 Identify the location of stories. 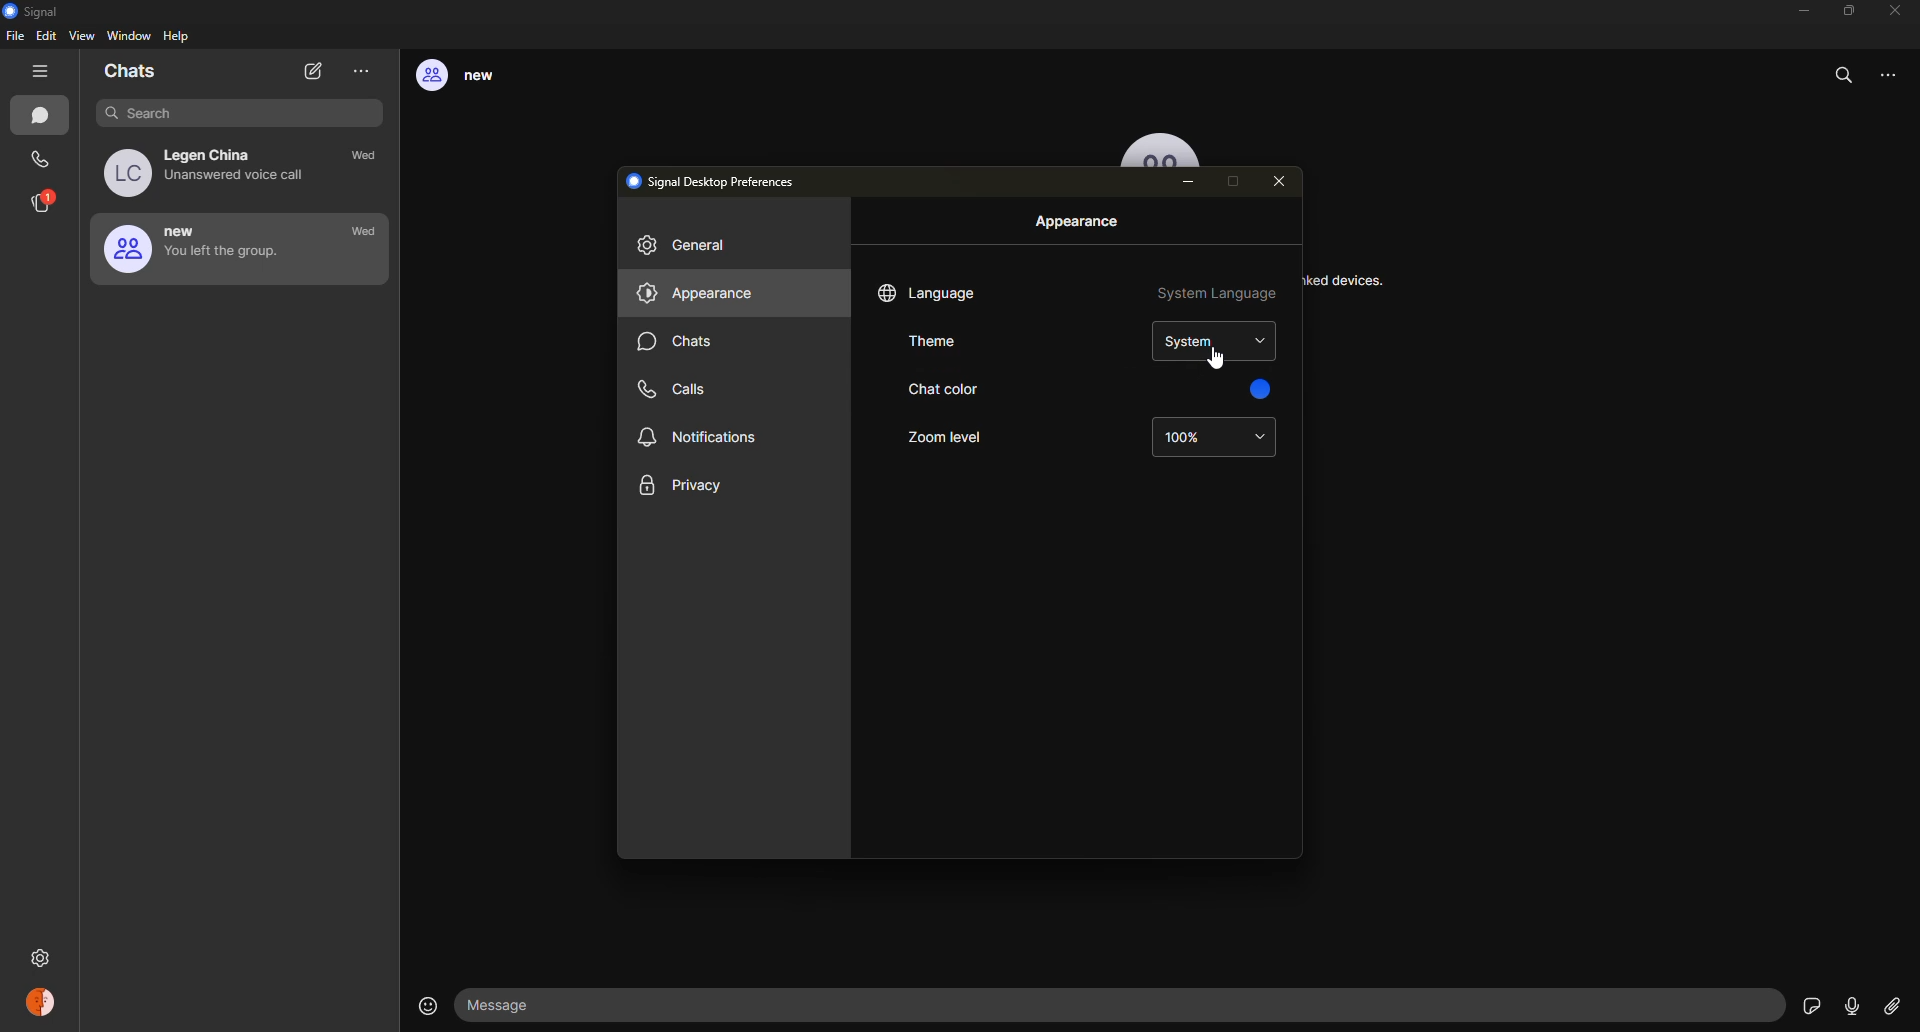
(44, 202).